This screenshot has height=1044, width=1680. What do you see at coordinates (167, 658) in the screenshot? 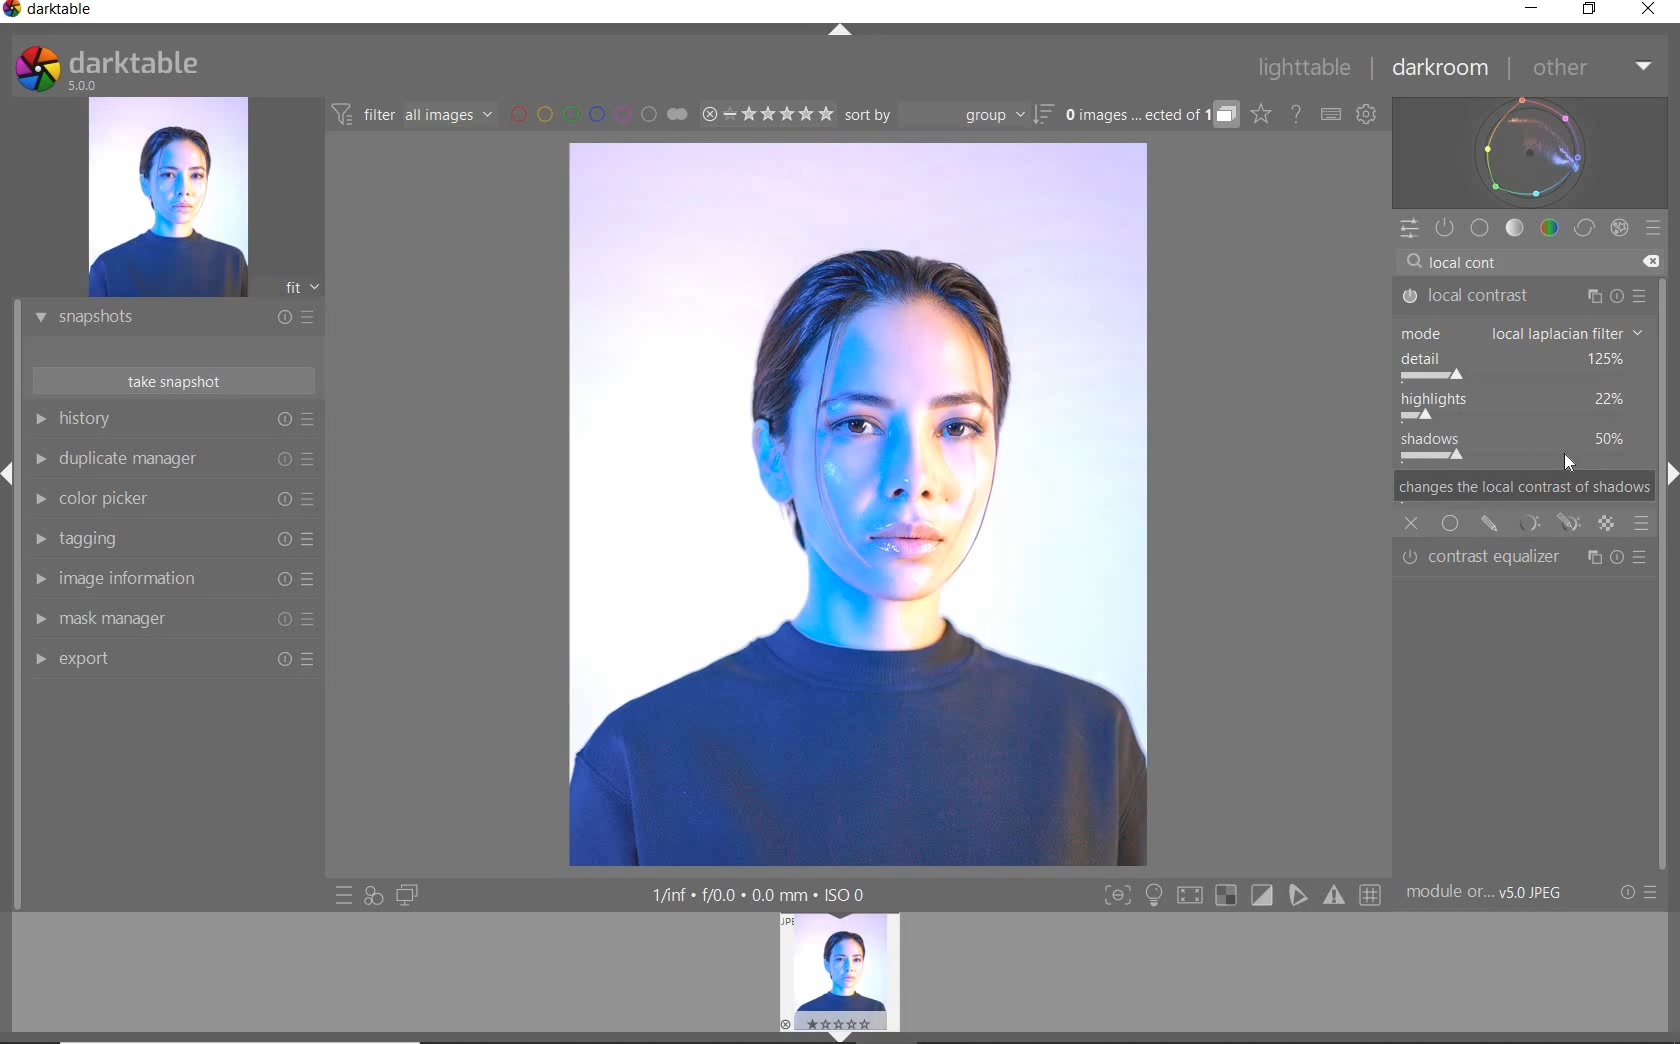
I see `EXPORT` at bounding box center [167, 658].